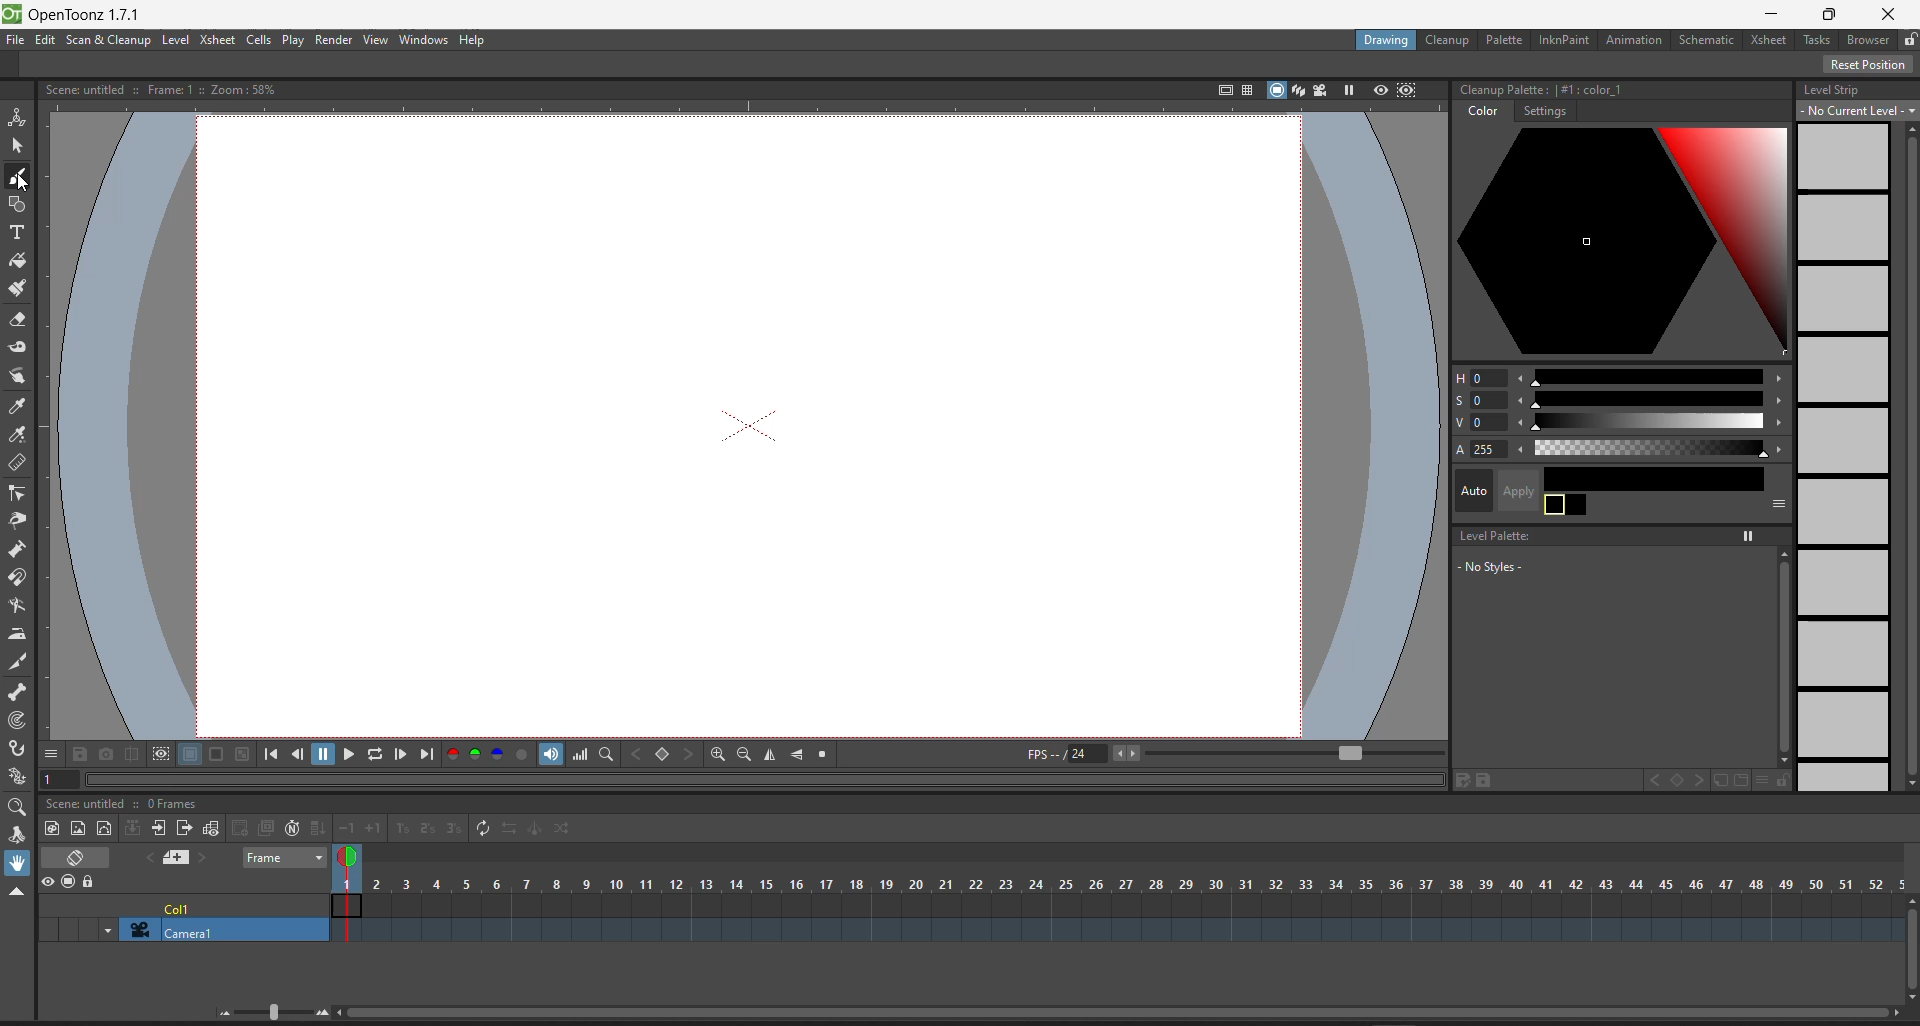 This screenshot has width=1920, height=1026. Describe the element at coordinates (23, 232) in the screenshot. I see `type tool` at that location.